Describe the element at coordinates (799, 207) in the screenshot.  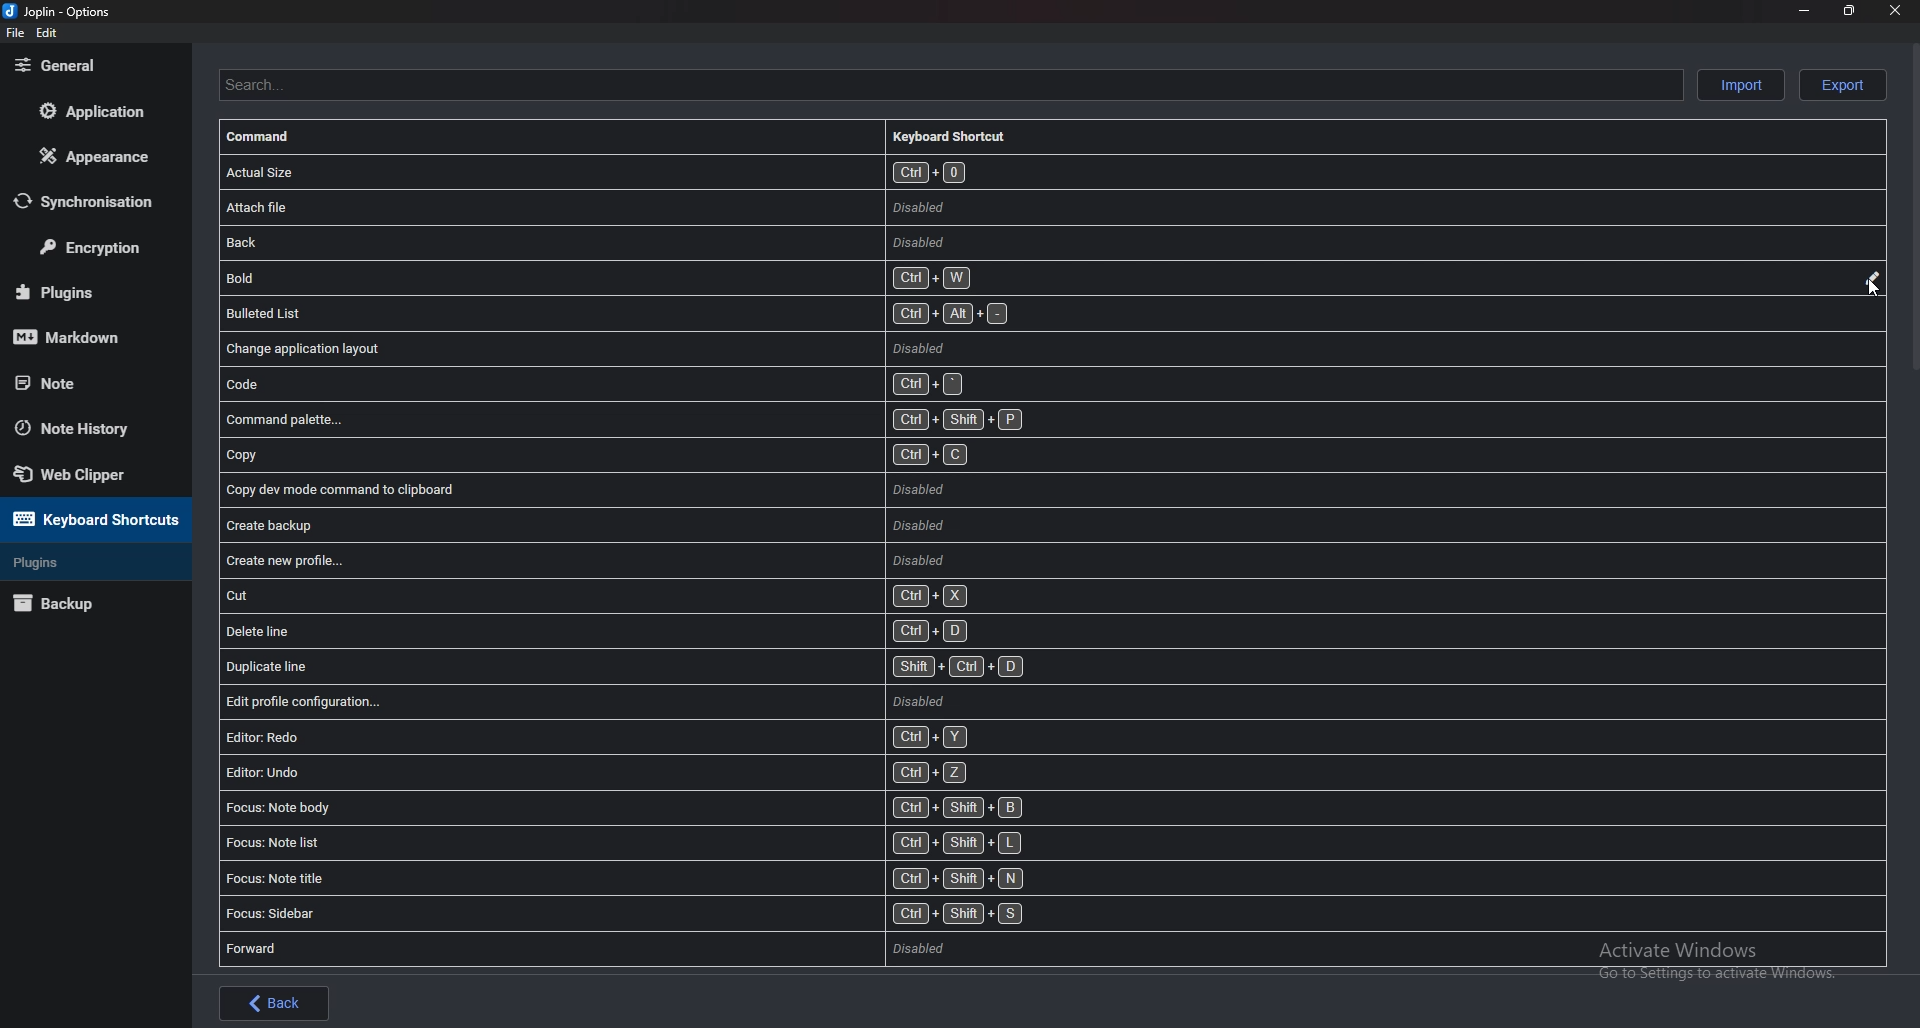
I see `Attach file` at that location.